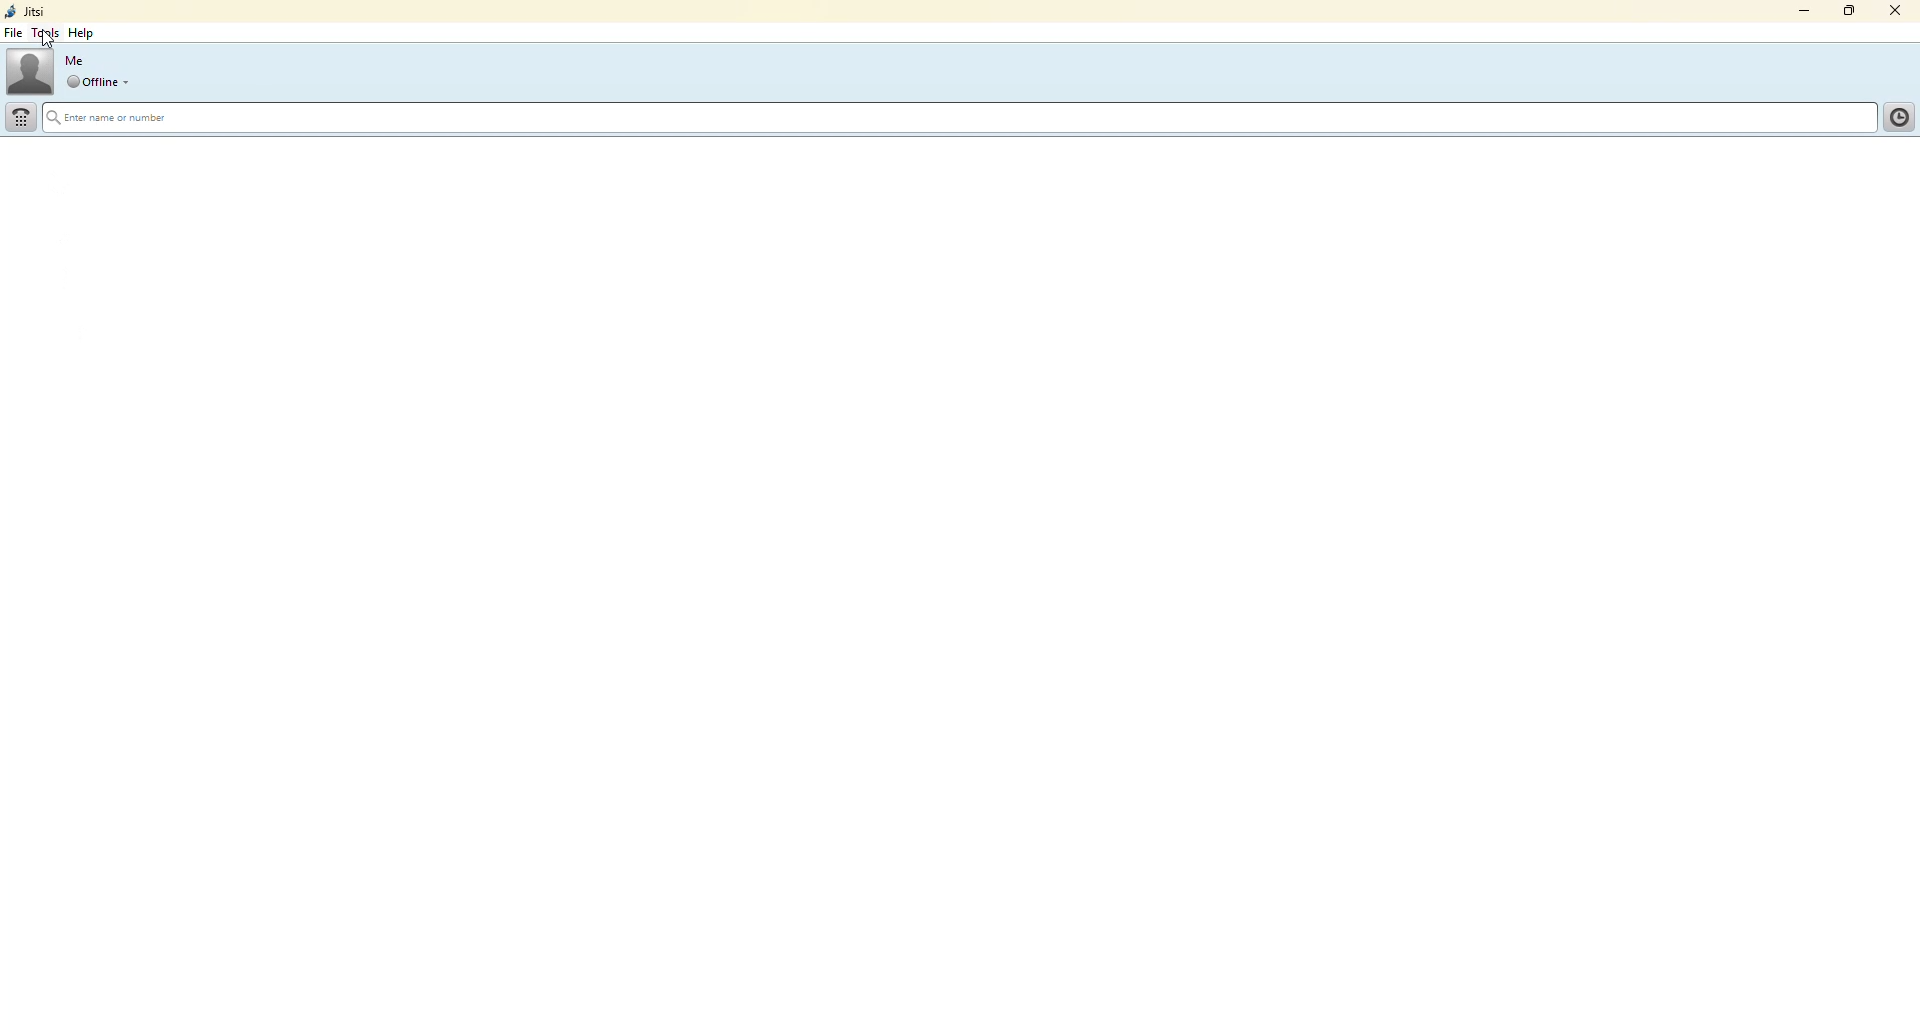 The width and height of the screenshot is (1920, 1032). What do you see at coordinates (22, 117) in the screenshot?
I see `dialpad` at bounding box center [22, 117].